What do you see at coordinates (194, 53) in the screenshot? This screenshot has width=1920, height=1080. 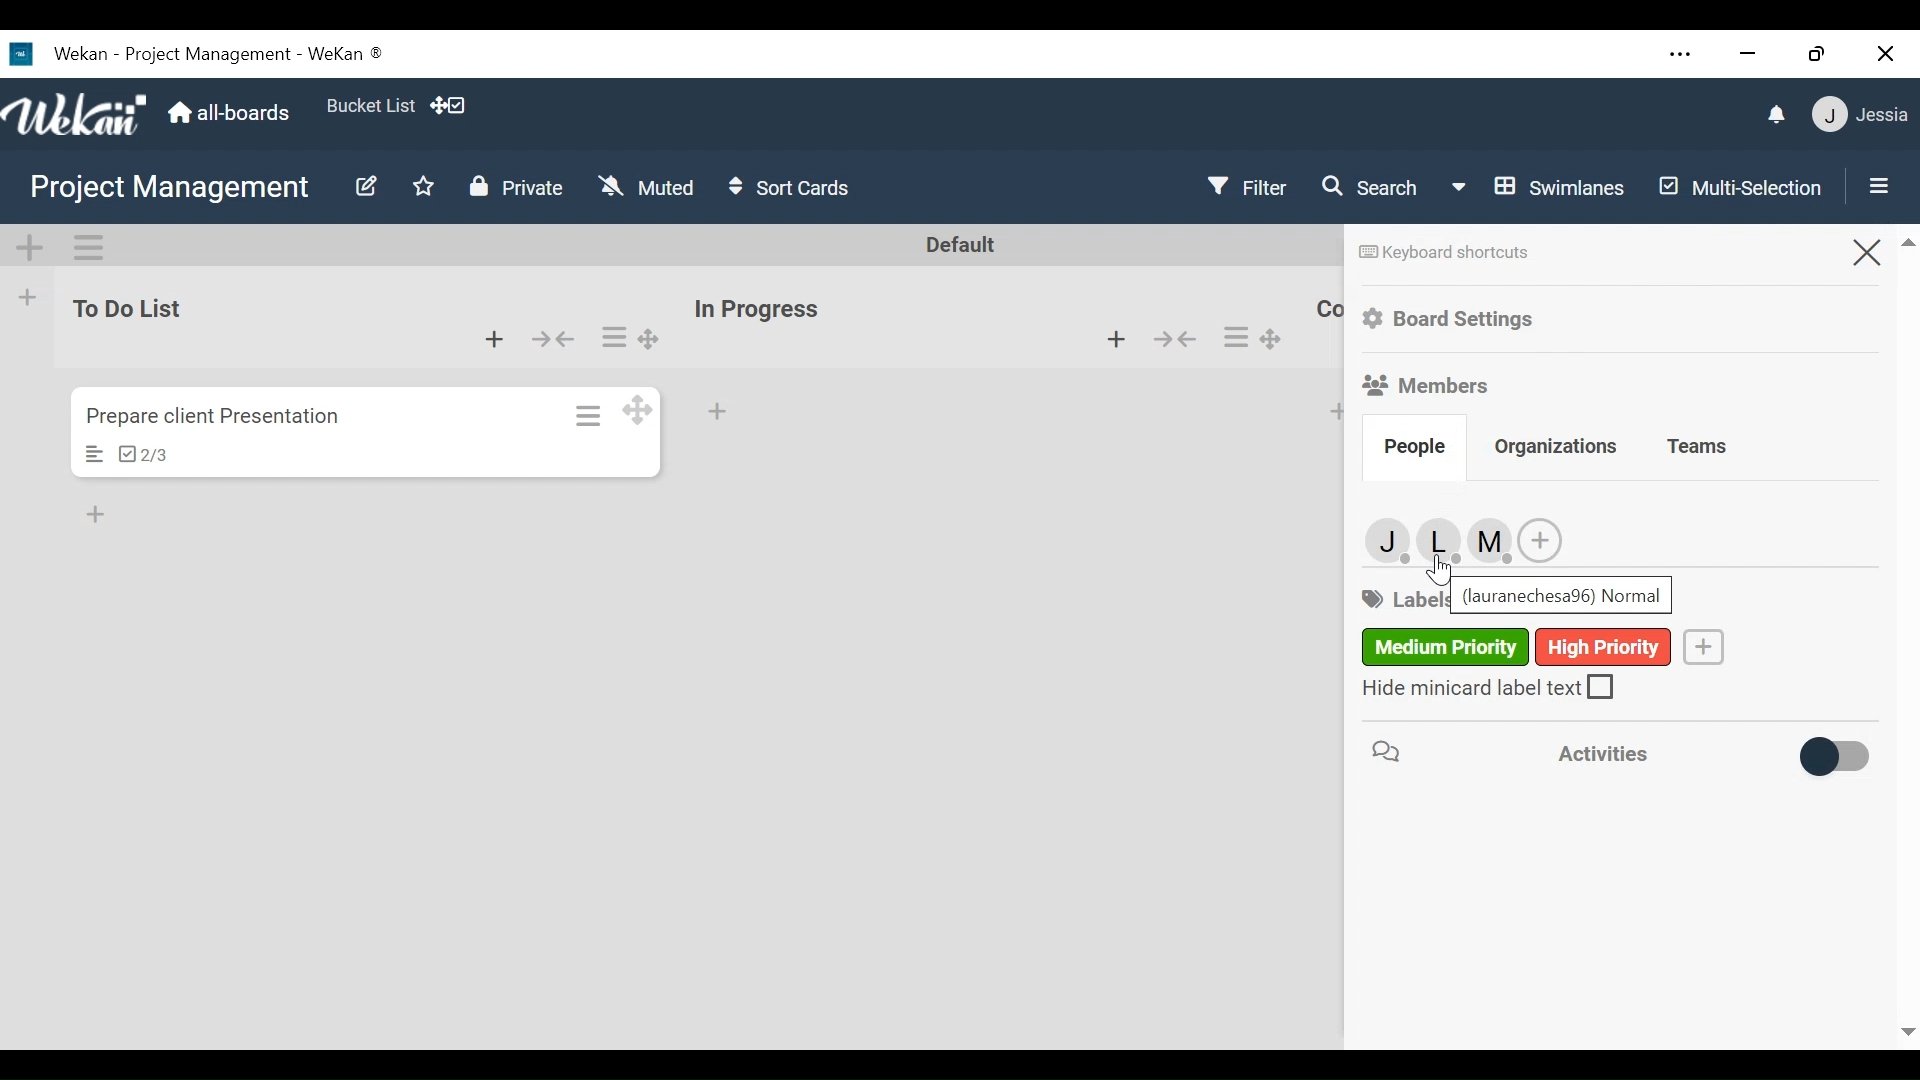 I see `Wekan Desktop icon` at bounding box center [194, 53].